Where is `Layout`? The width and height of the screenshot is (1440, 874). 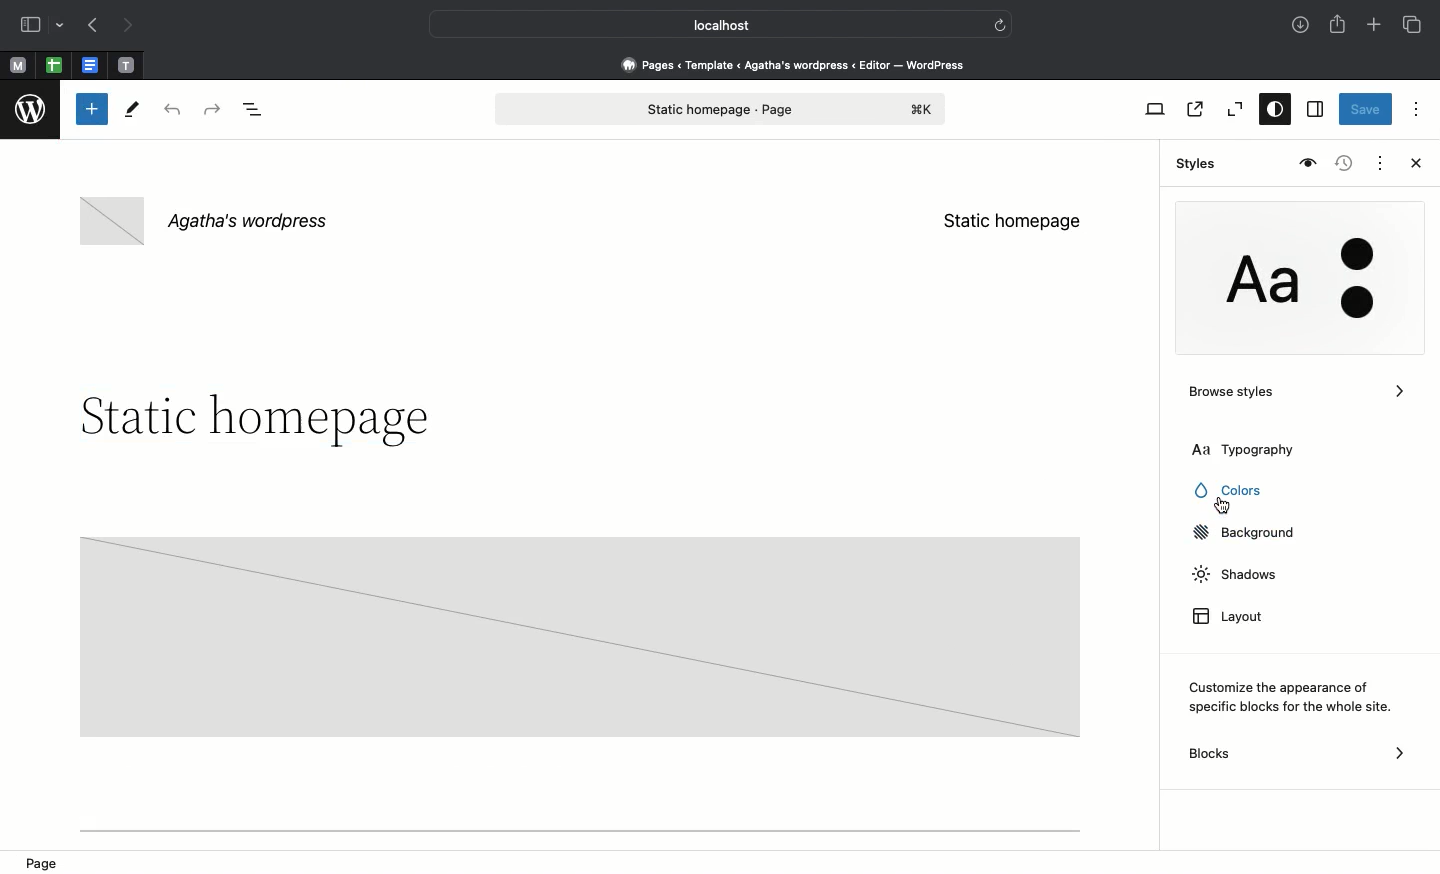 Layout is located at coordinates (1235, 619).